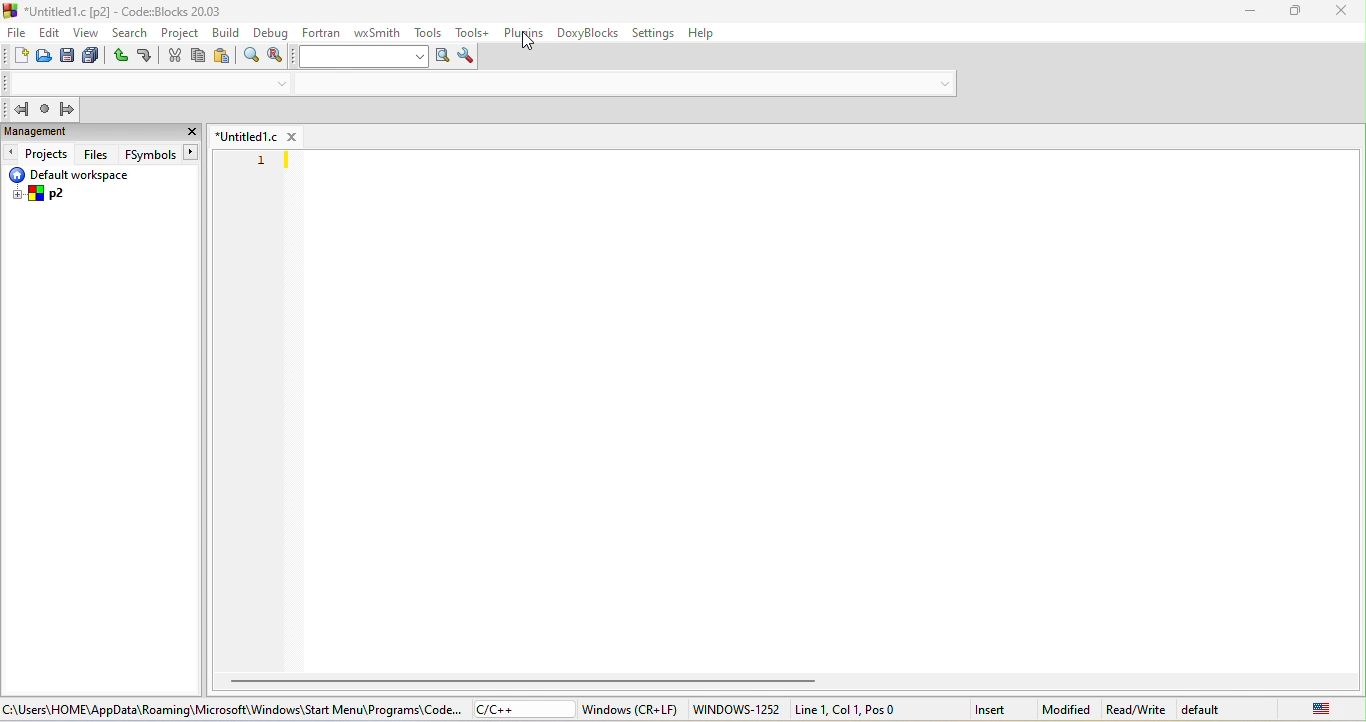  What do you see at coordinates (846, 711) in the screenshot?
I see `line 1,col 1, pos 0` at bounding box center [846, 711].